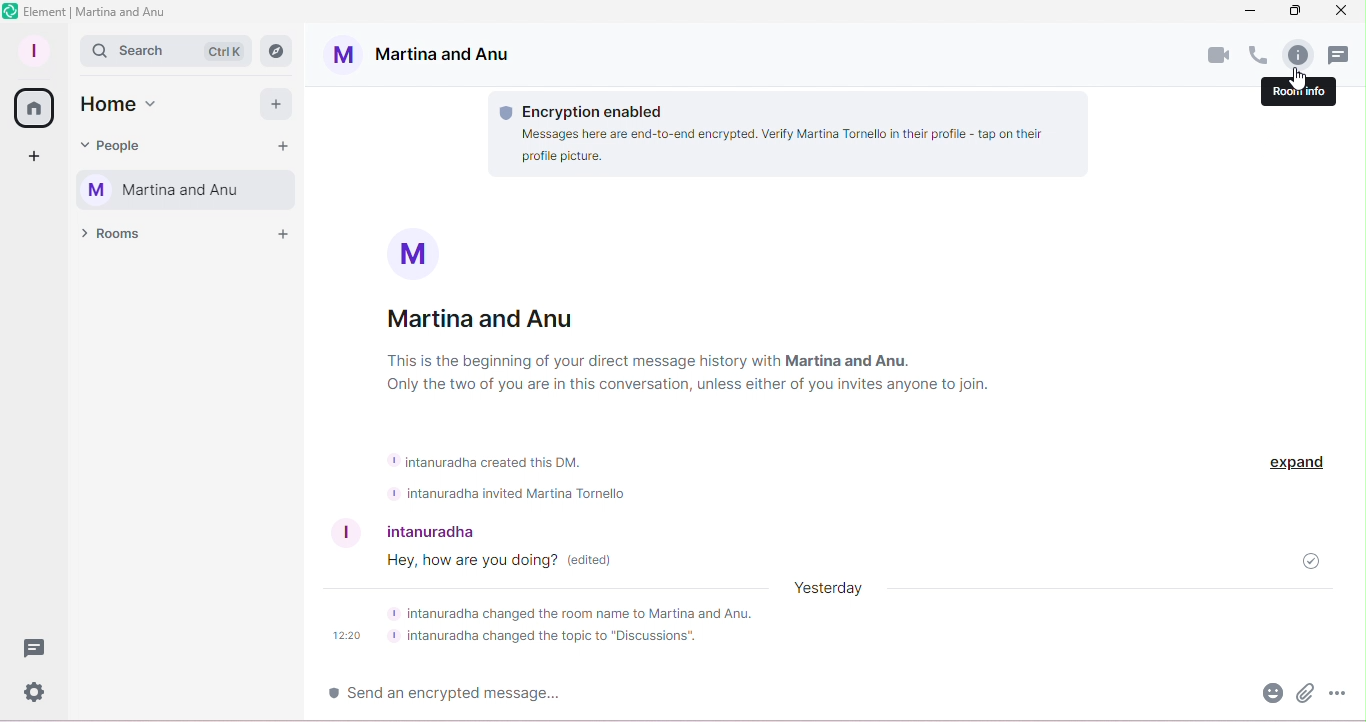 The image size is (1366, 722). Describe the element at coordinates (34, 695) in the screenshot. I see `Quick settings` at that location.